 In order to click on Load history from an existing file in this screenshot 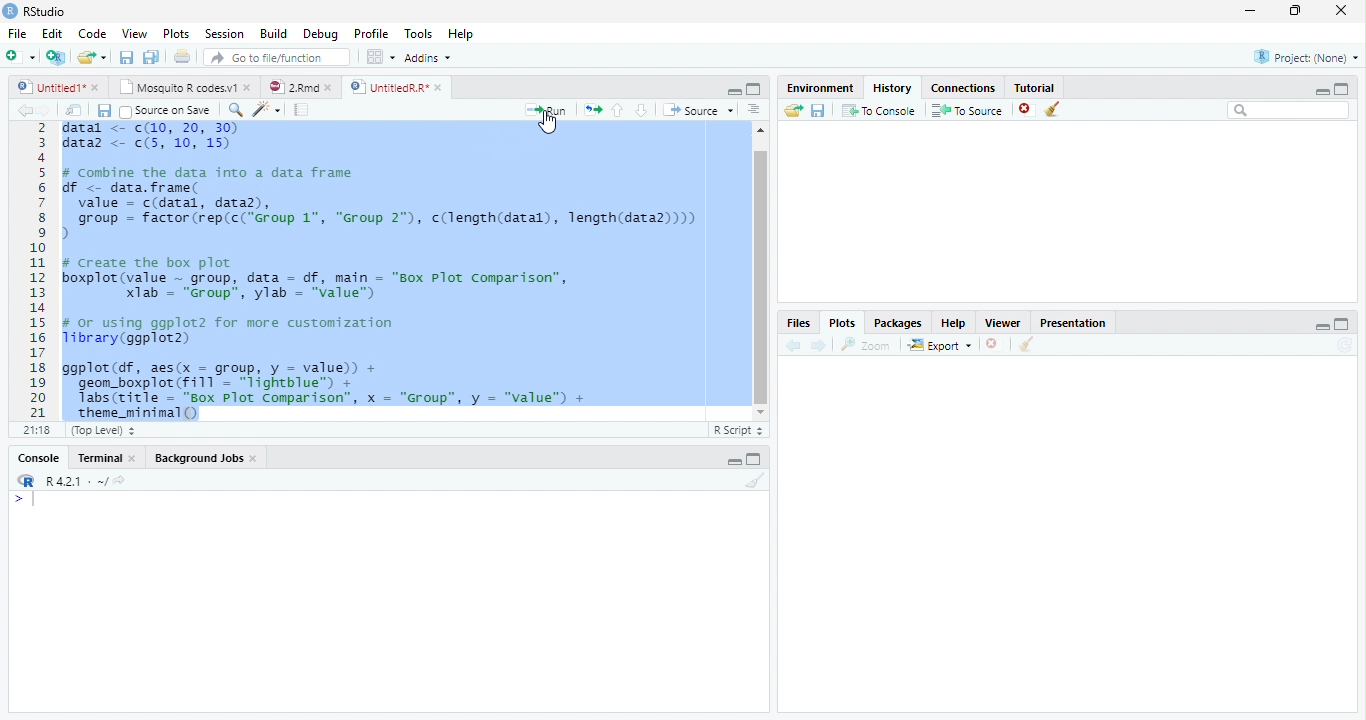, I will do `click(793, 111)`.